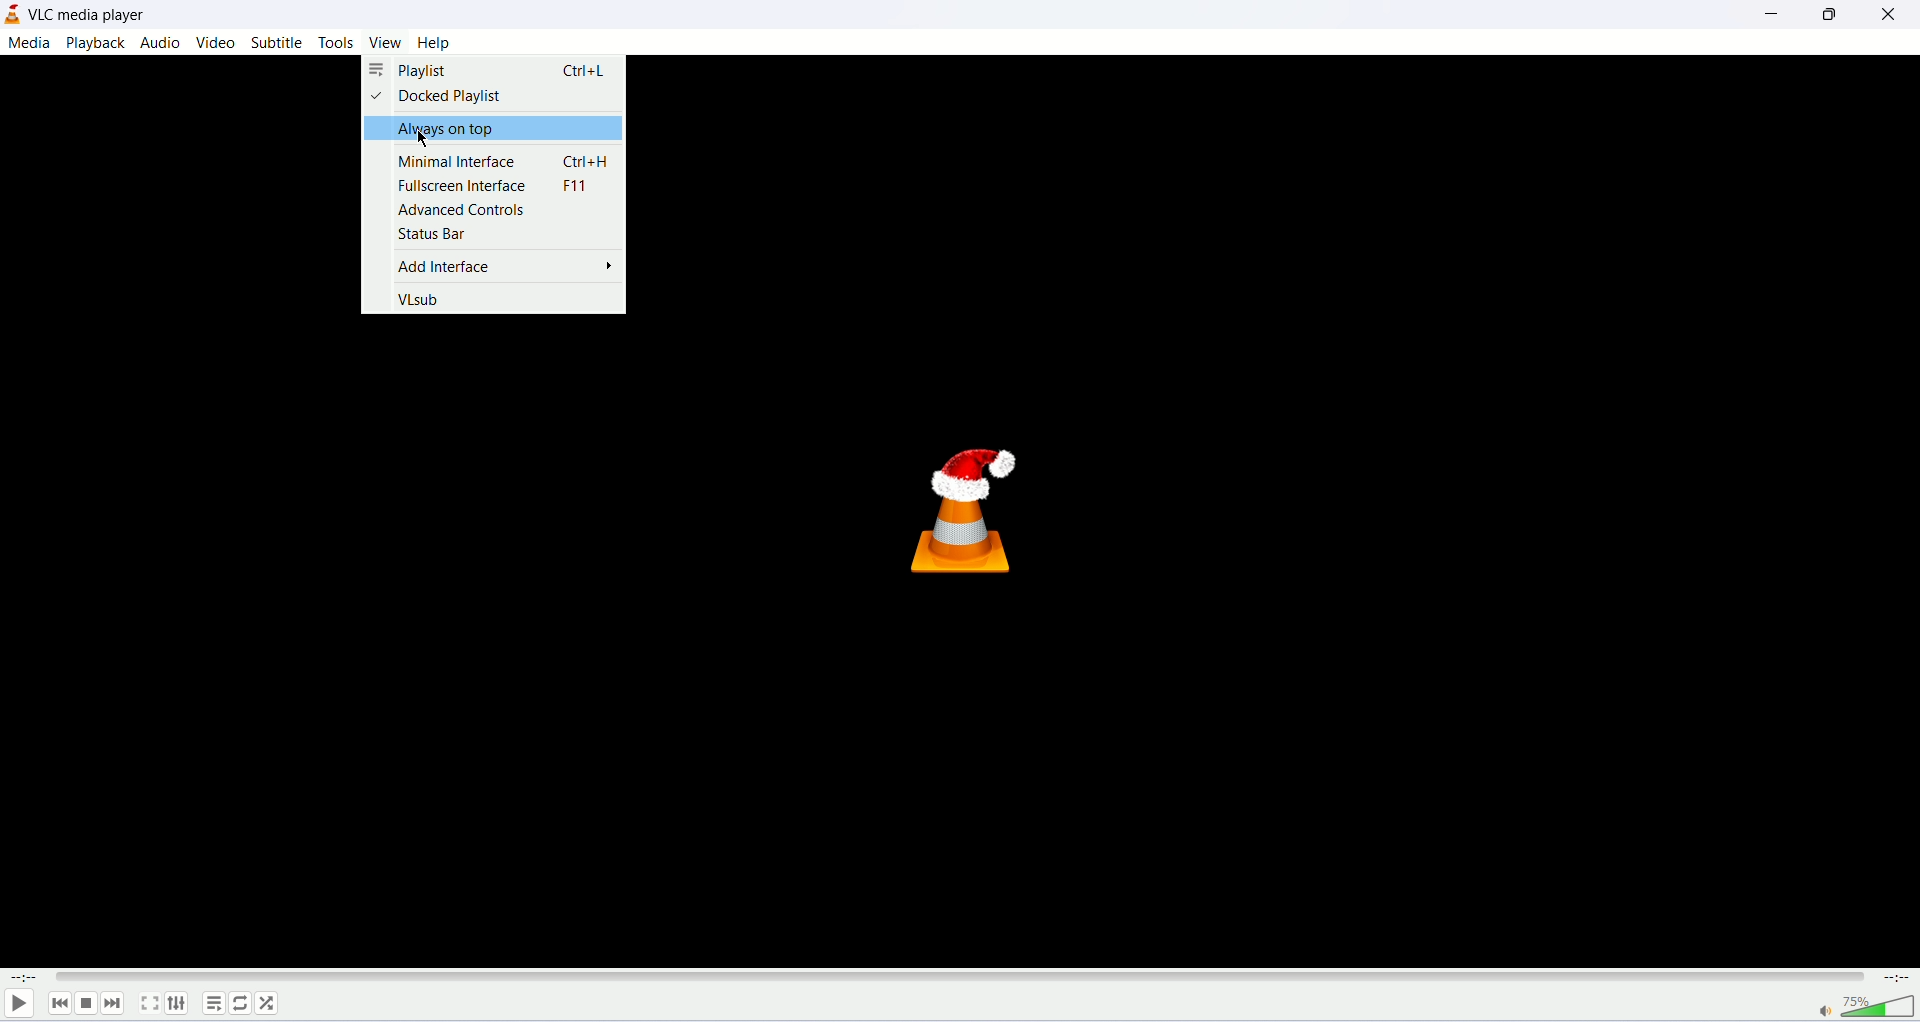 The image size is (1920, 1022). What do you see at coordinates (509, 265) in the screenshot?
I see `add interface` at bounding box center [509, 265].